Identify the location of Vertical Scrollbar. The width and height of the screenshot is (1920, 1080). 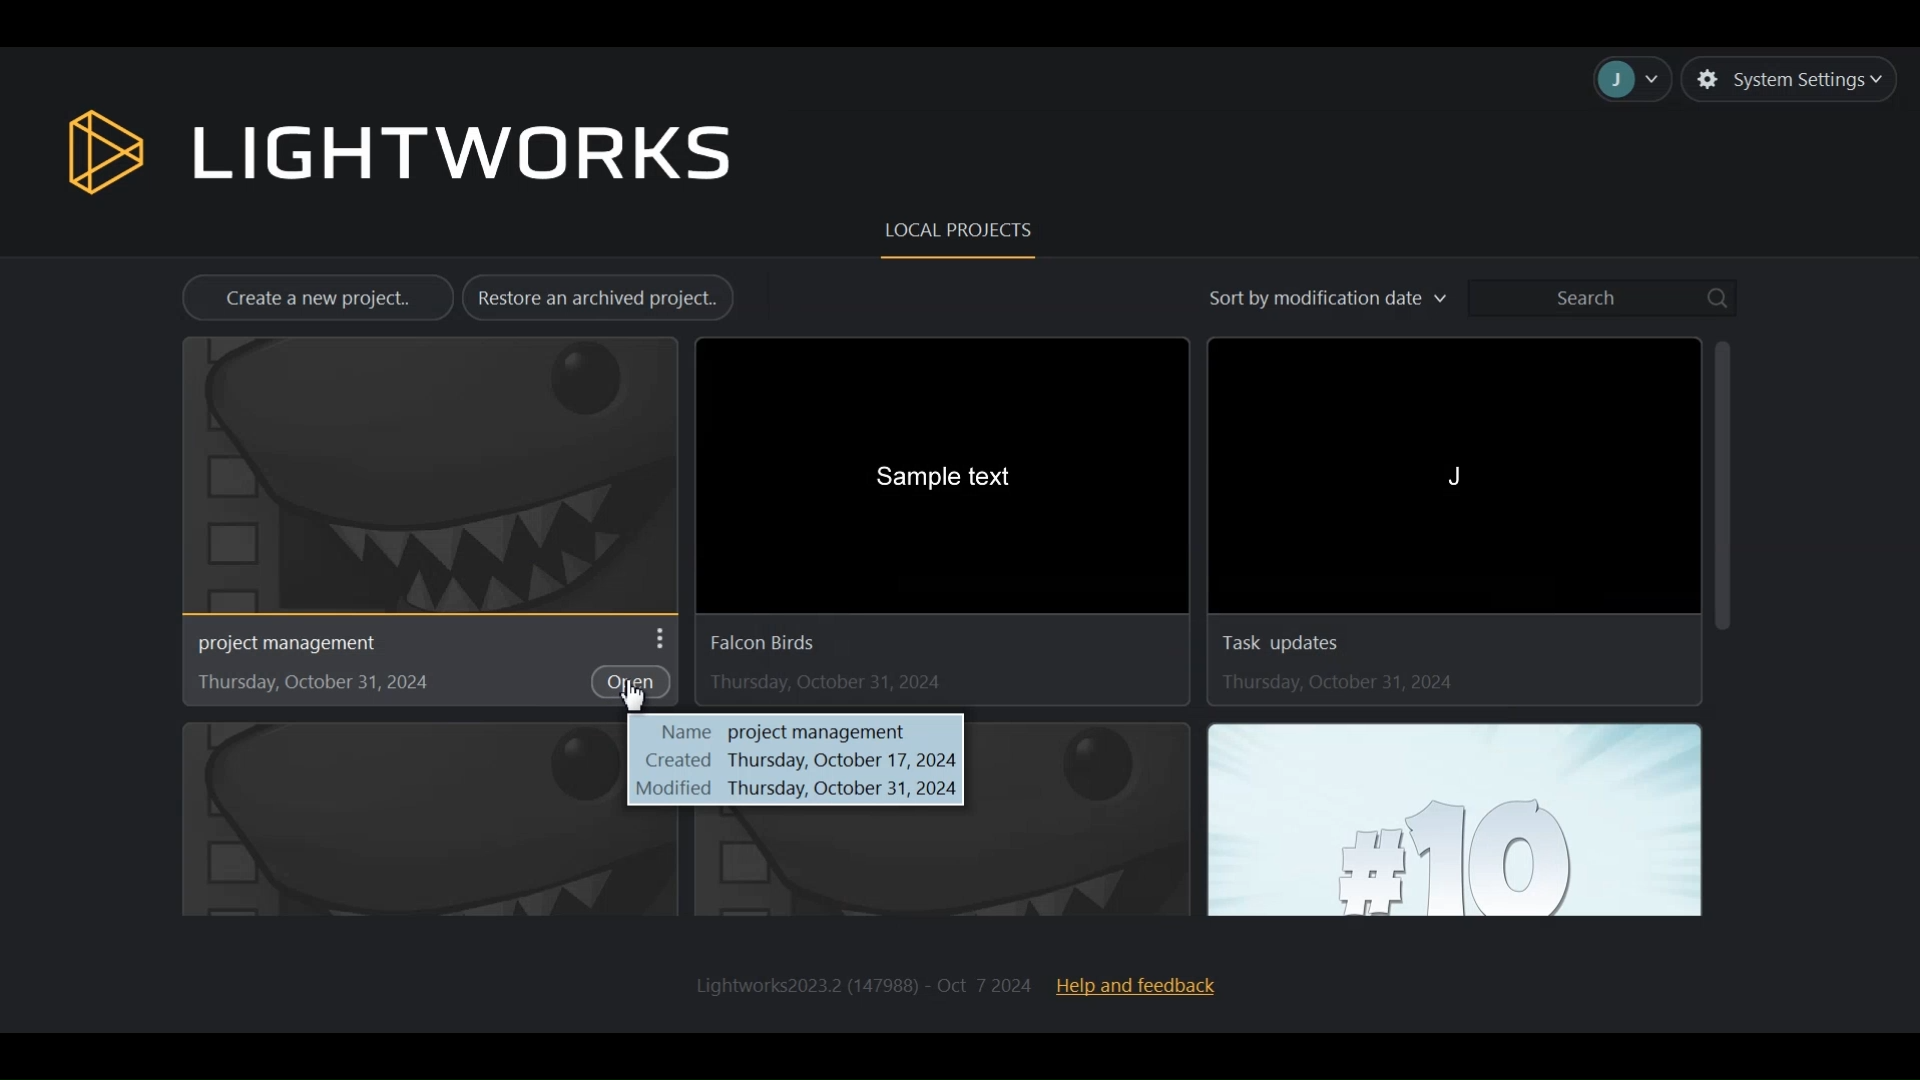
(1723, 485).